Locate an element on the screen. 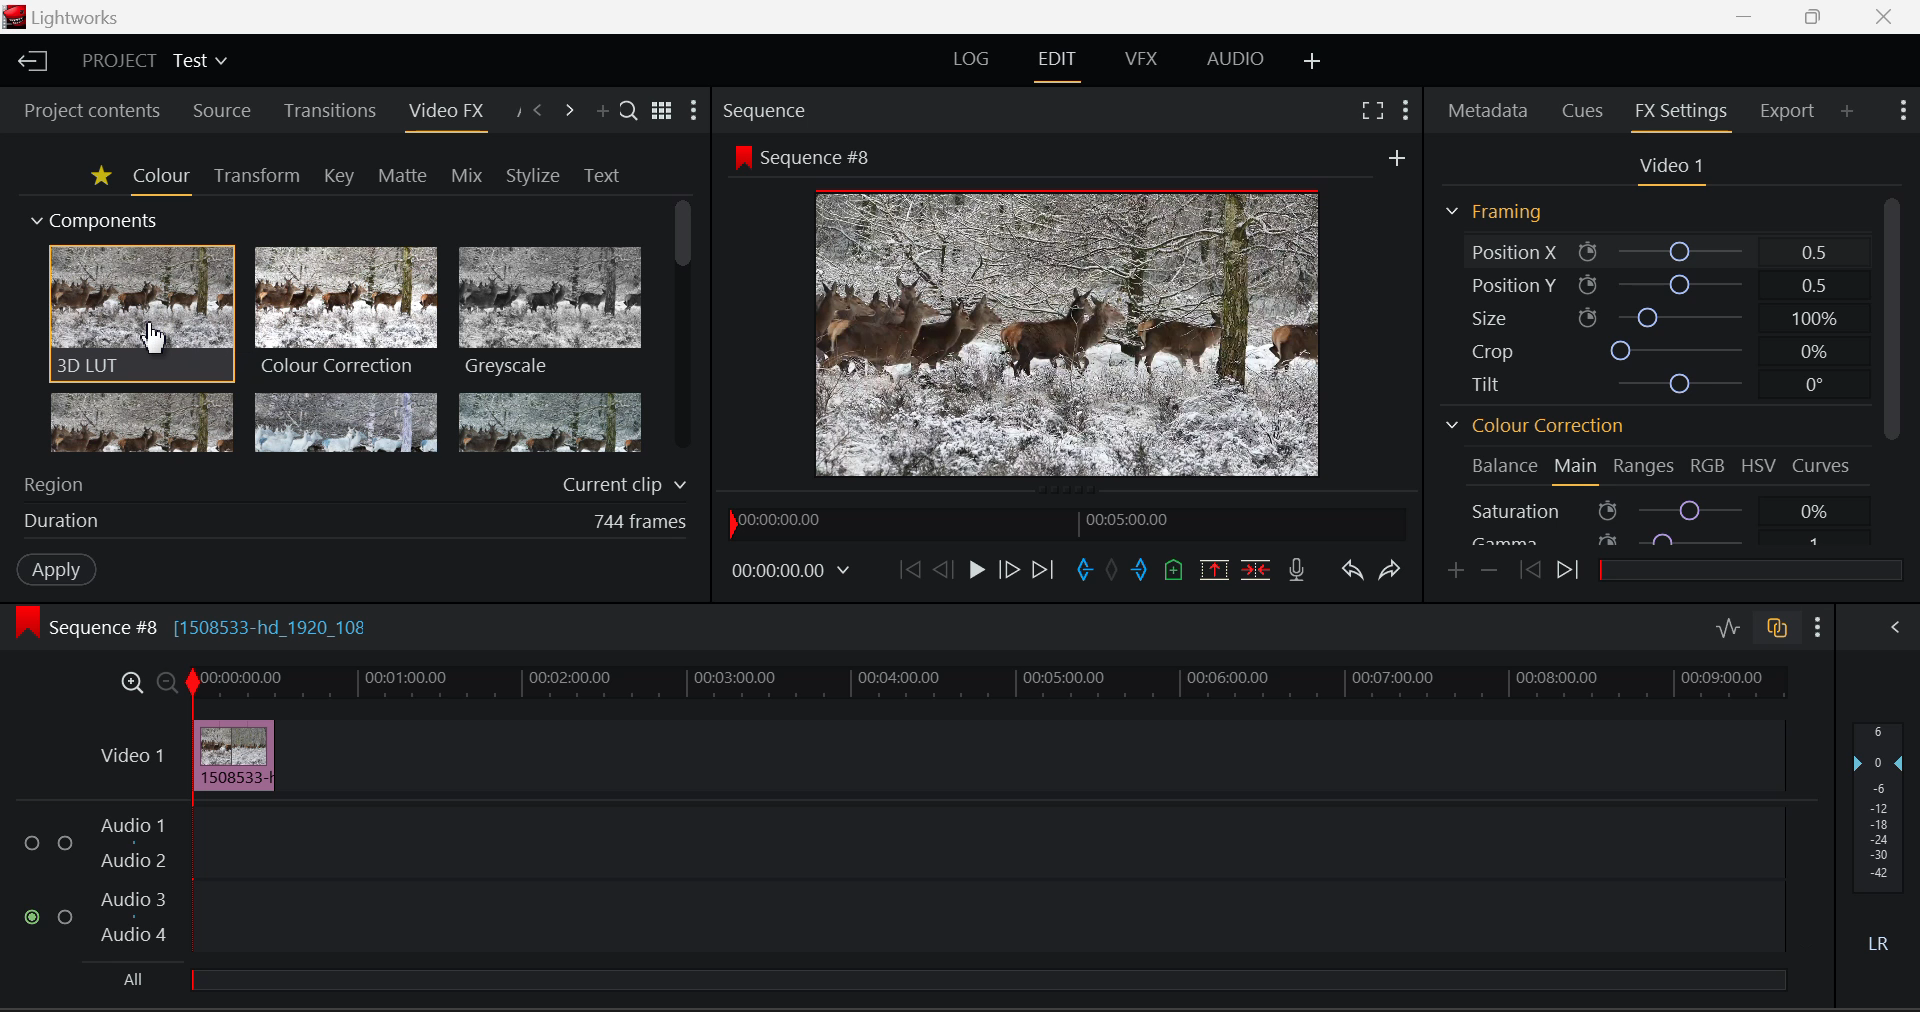 This screenshot has width=1920, height=1012. Apply is located at coordinates (53, 570).